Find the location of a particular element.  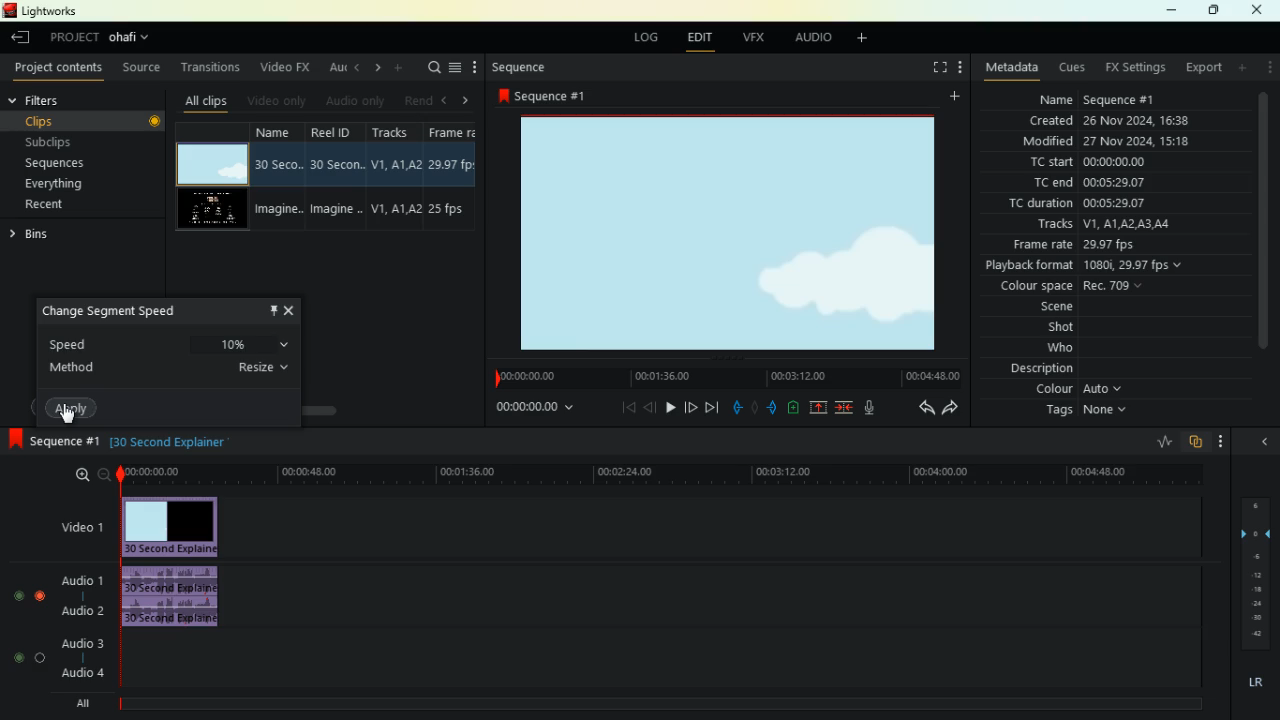

shot is located at coordinates (1062, 329).